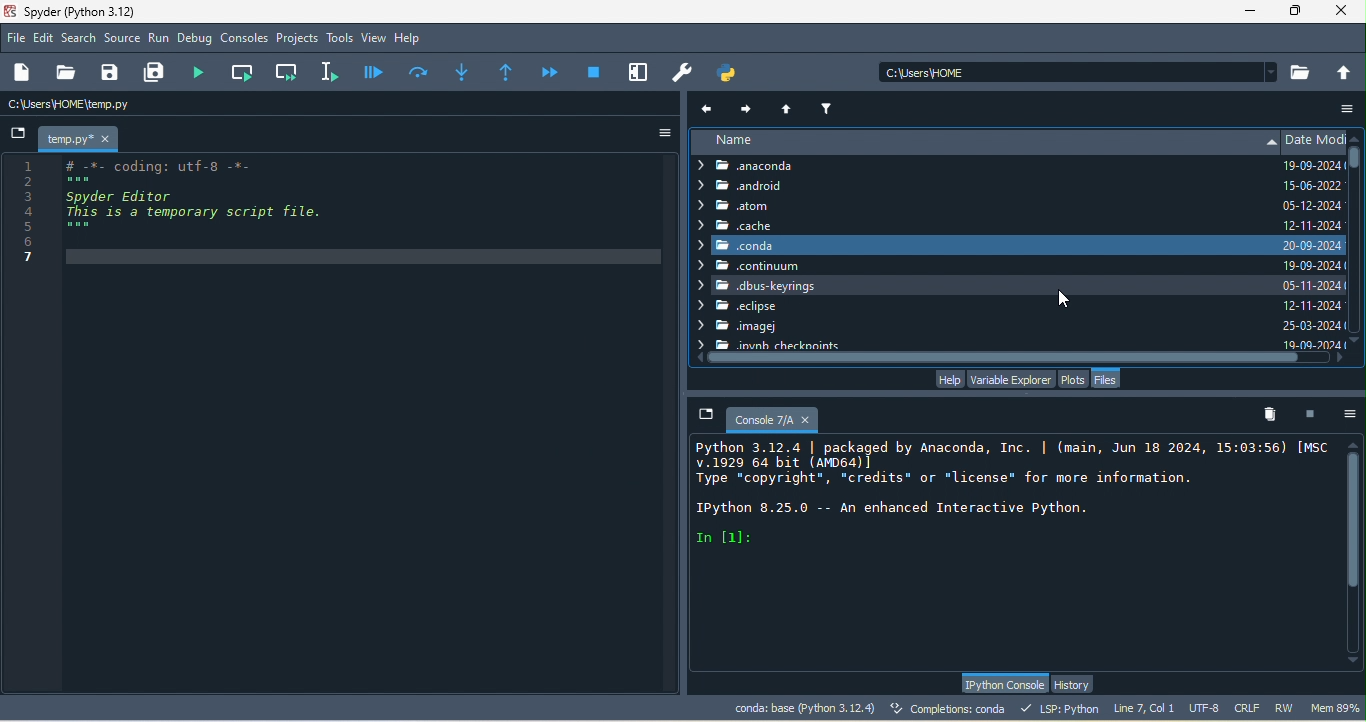  I want to click on c\users\home, so click(126, 105).